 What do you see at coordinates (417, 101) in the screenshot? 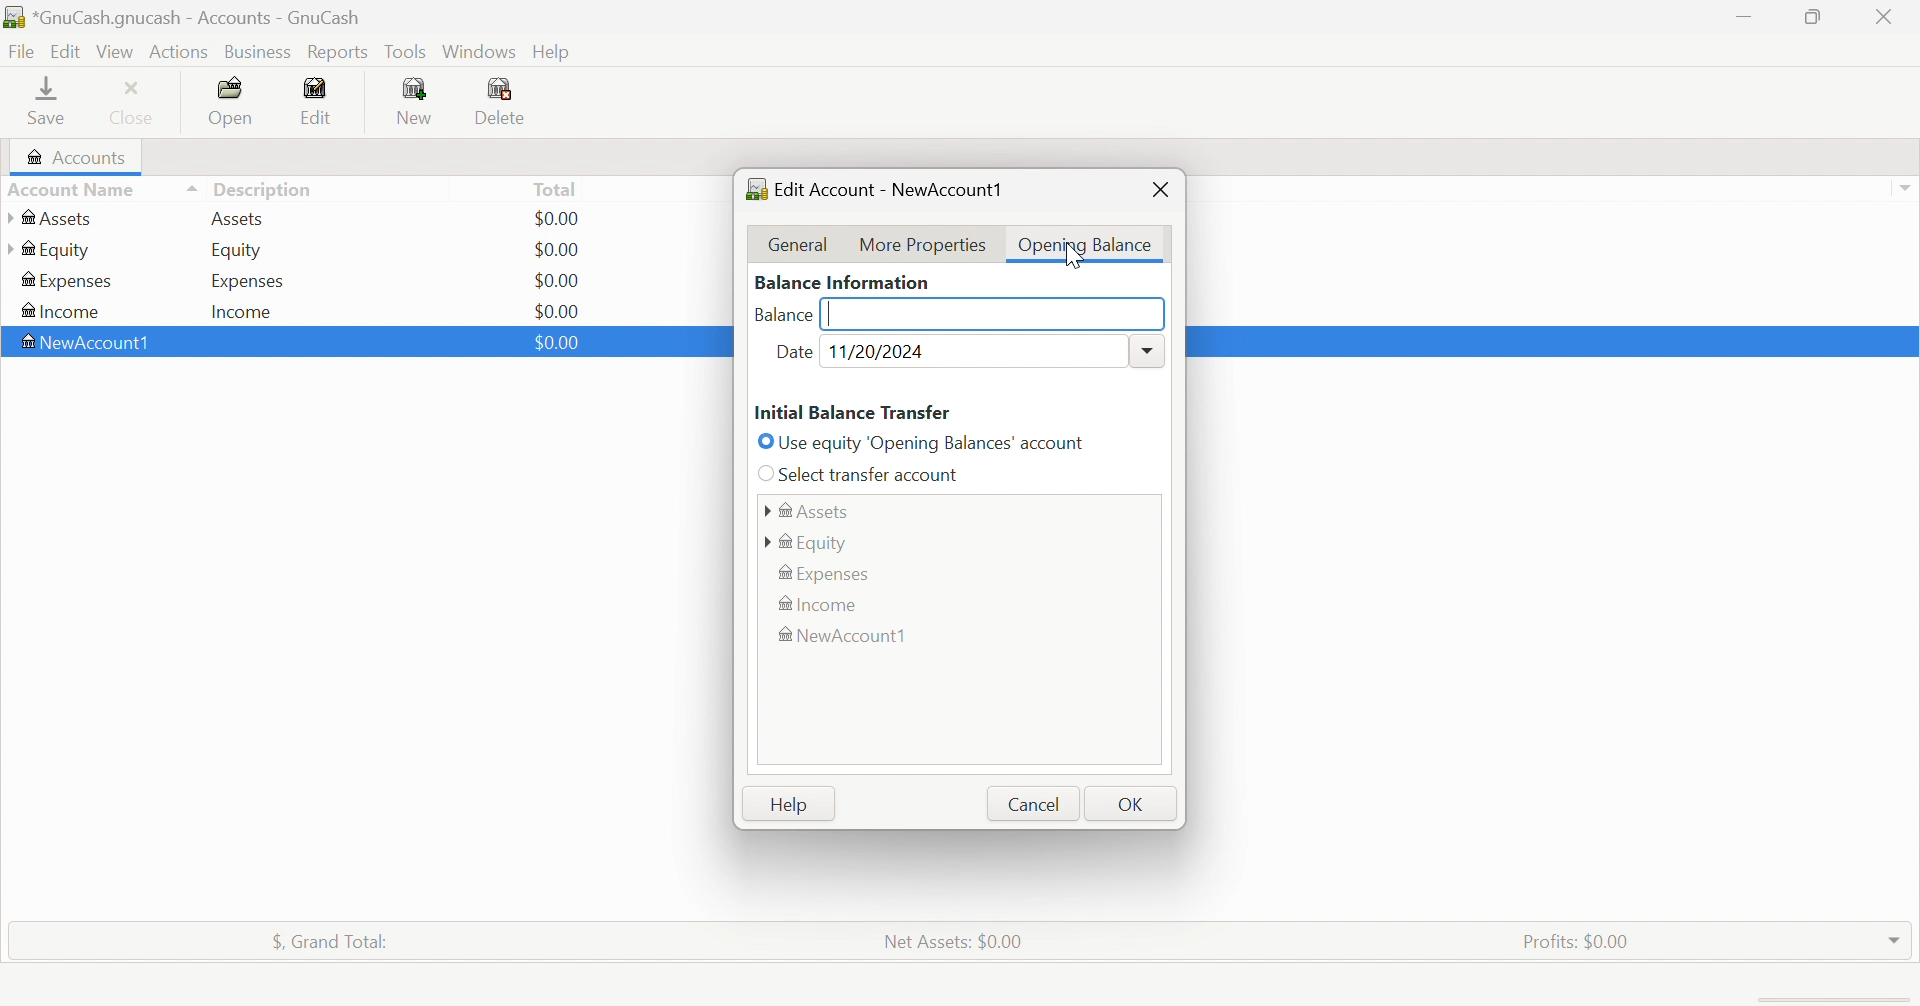
I see `New` at bounding box center [417, 101].